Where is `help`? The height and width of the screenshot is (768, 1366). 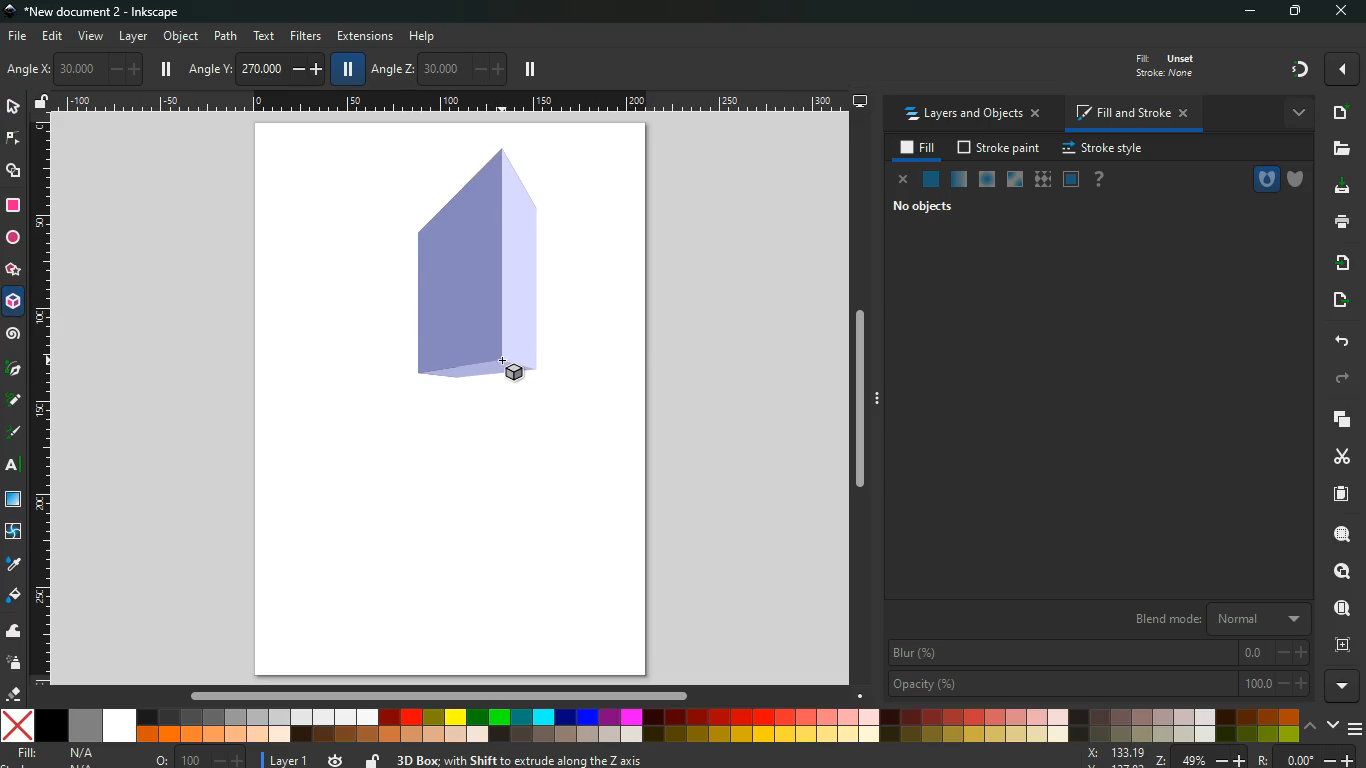
help is located at coordinates (429, 36).